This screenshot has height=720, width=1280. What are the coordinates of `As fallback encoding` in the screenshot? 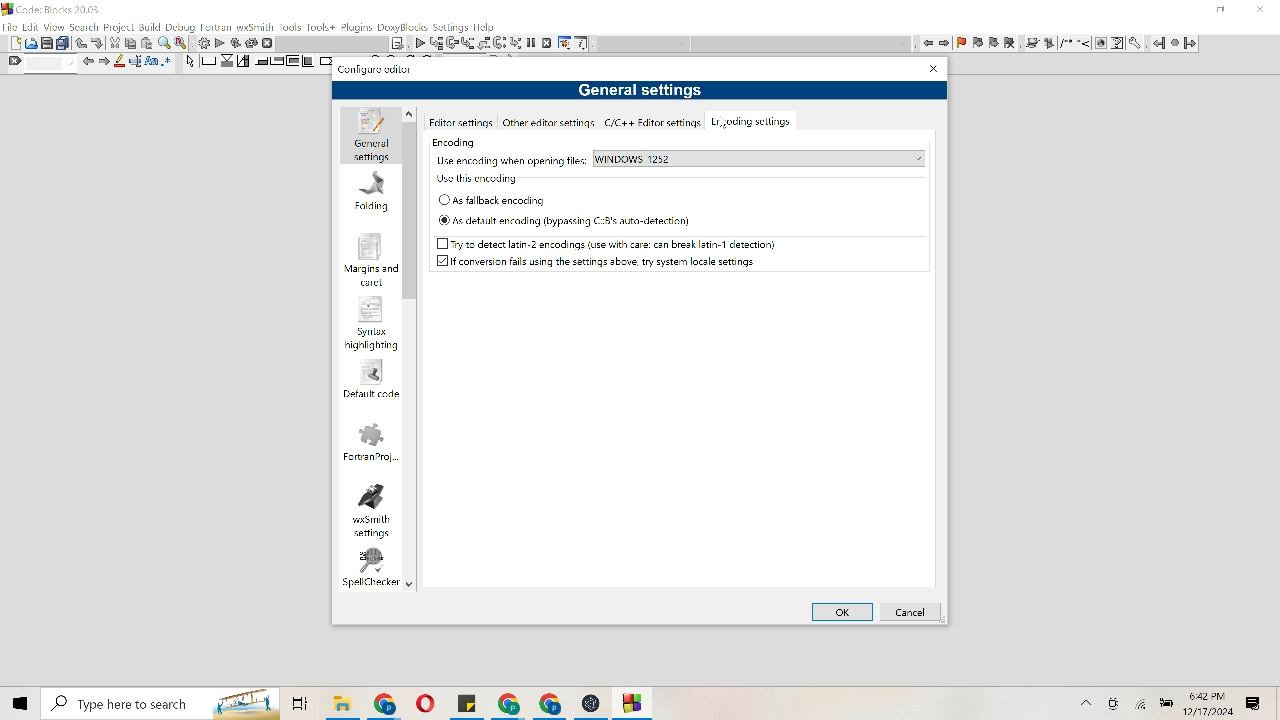 It's located at (492, 200).